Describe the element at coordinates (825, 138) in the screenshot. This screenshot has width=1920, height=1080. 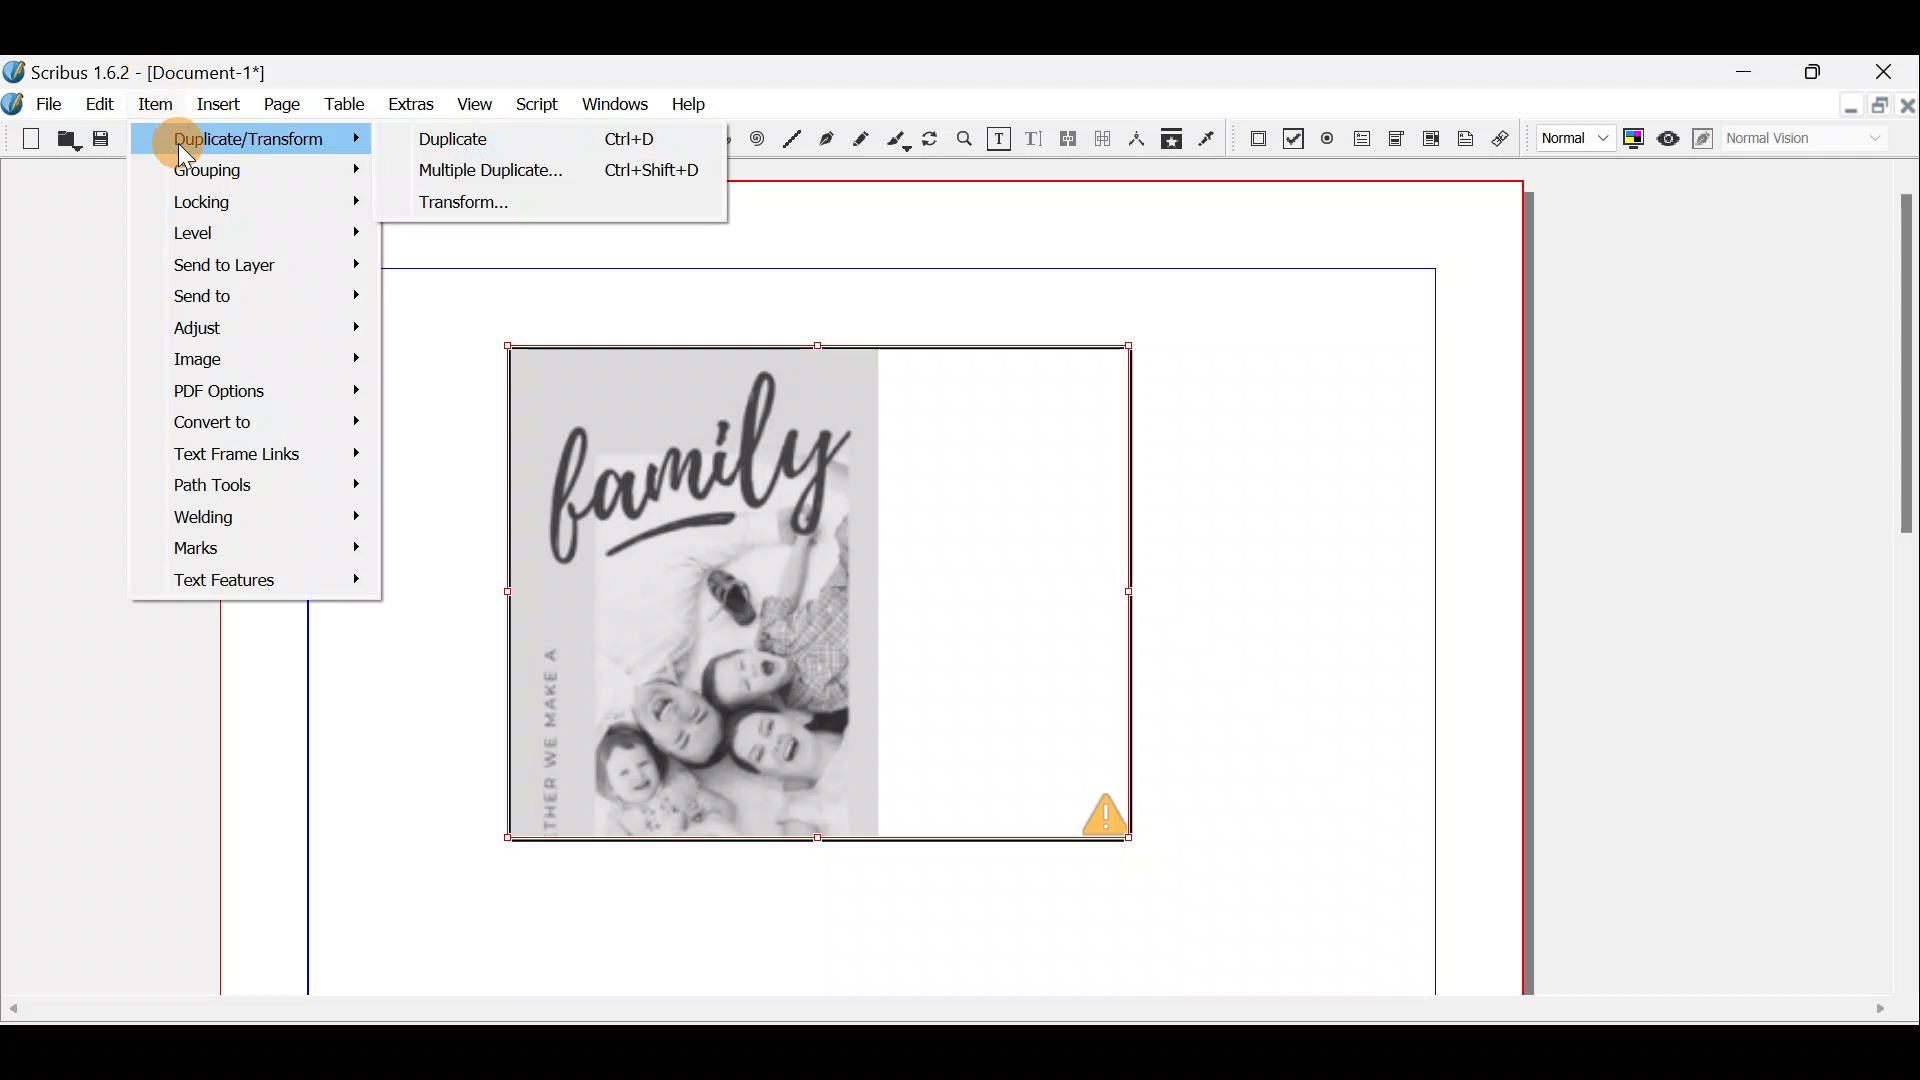
I see `Bezier curver` at that location.